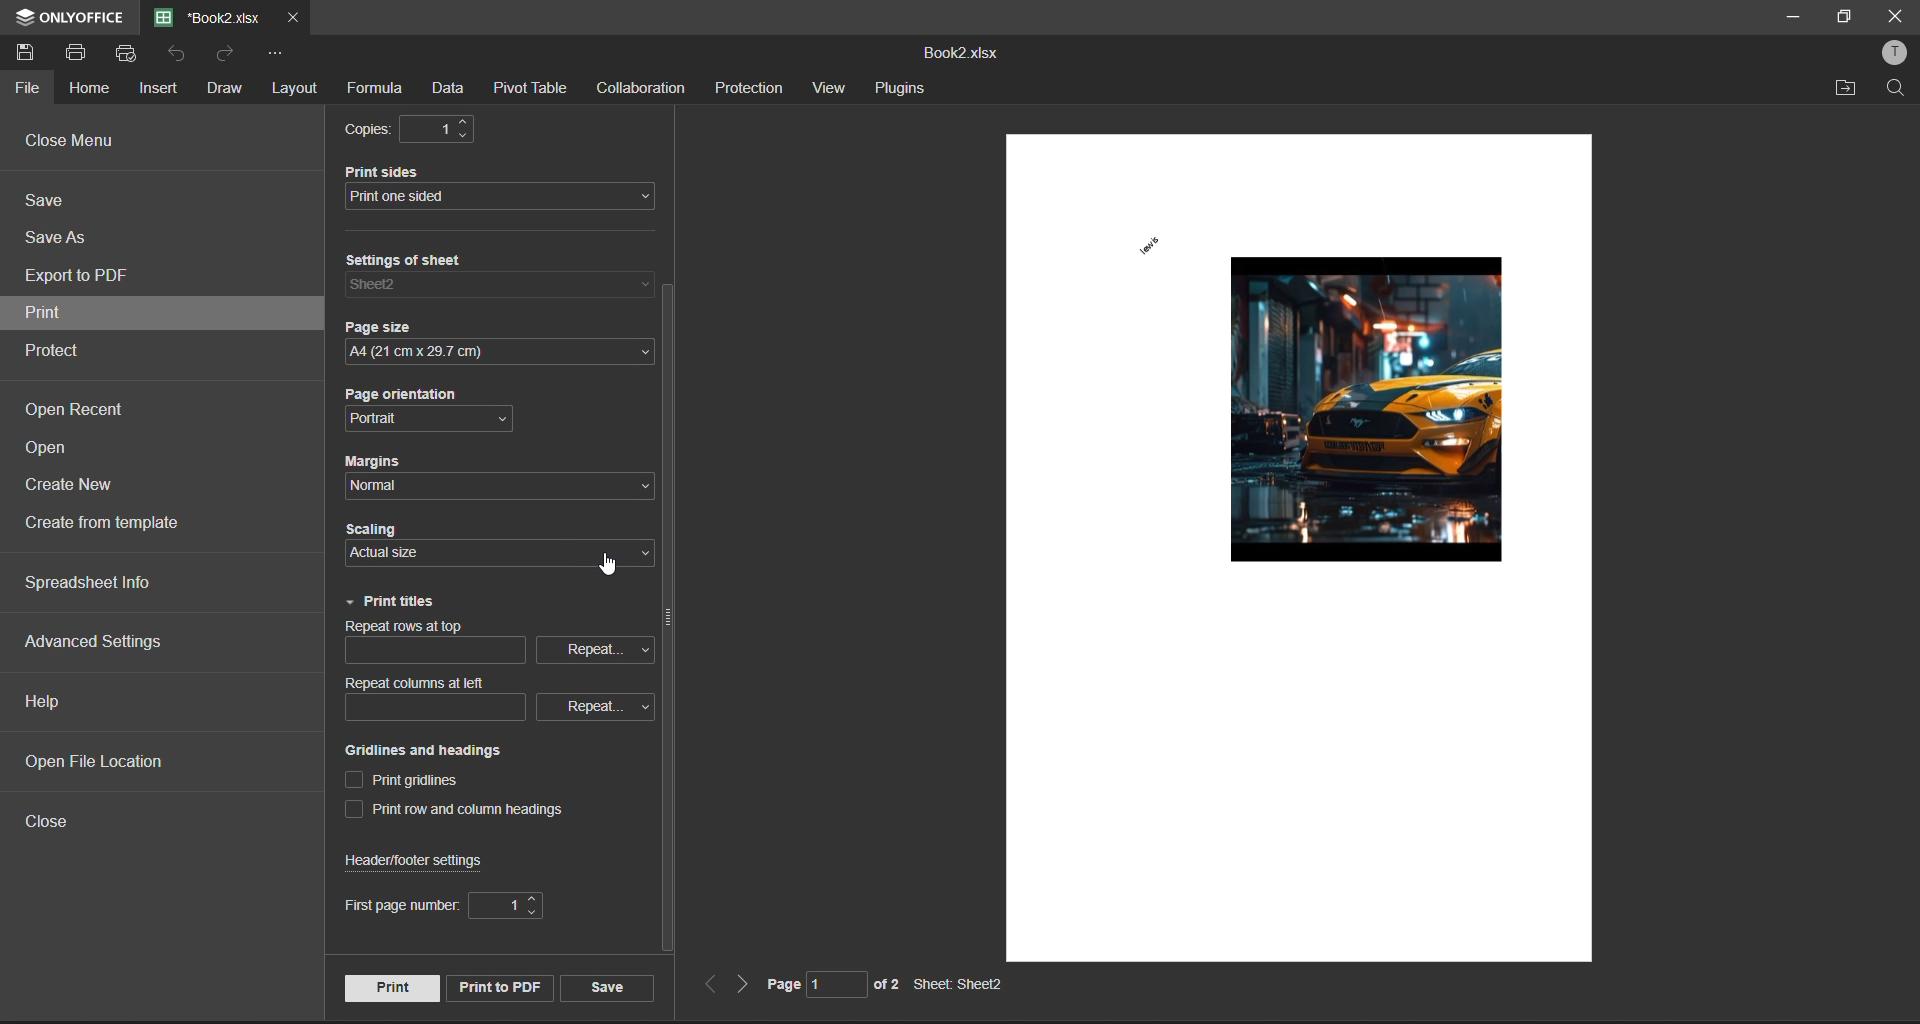 The width and height of the screenshot is (1920, 1024). What do you see at coordinates (73, 315) in the screenshot?
I see `print` at bounding box center [73, 315].